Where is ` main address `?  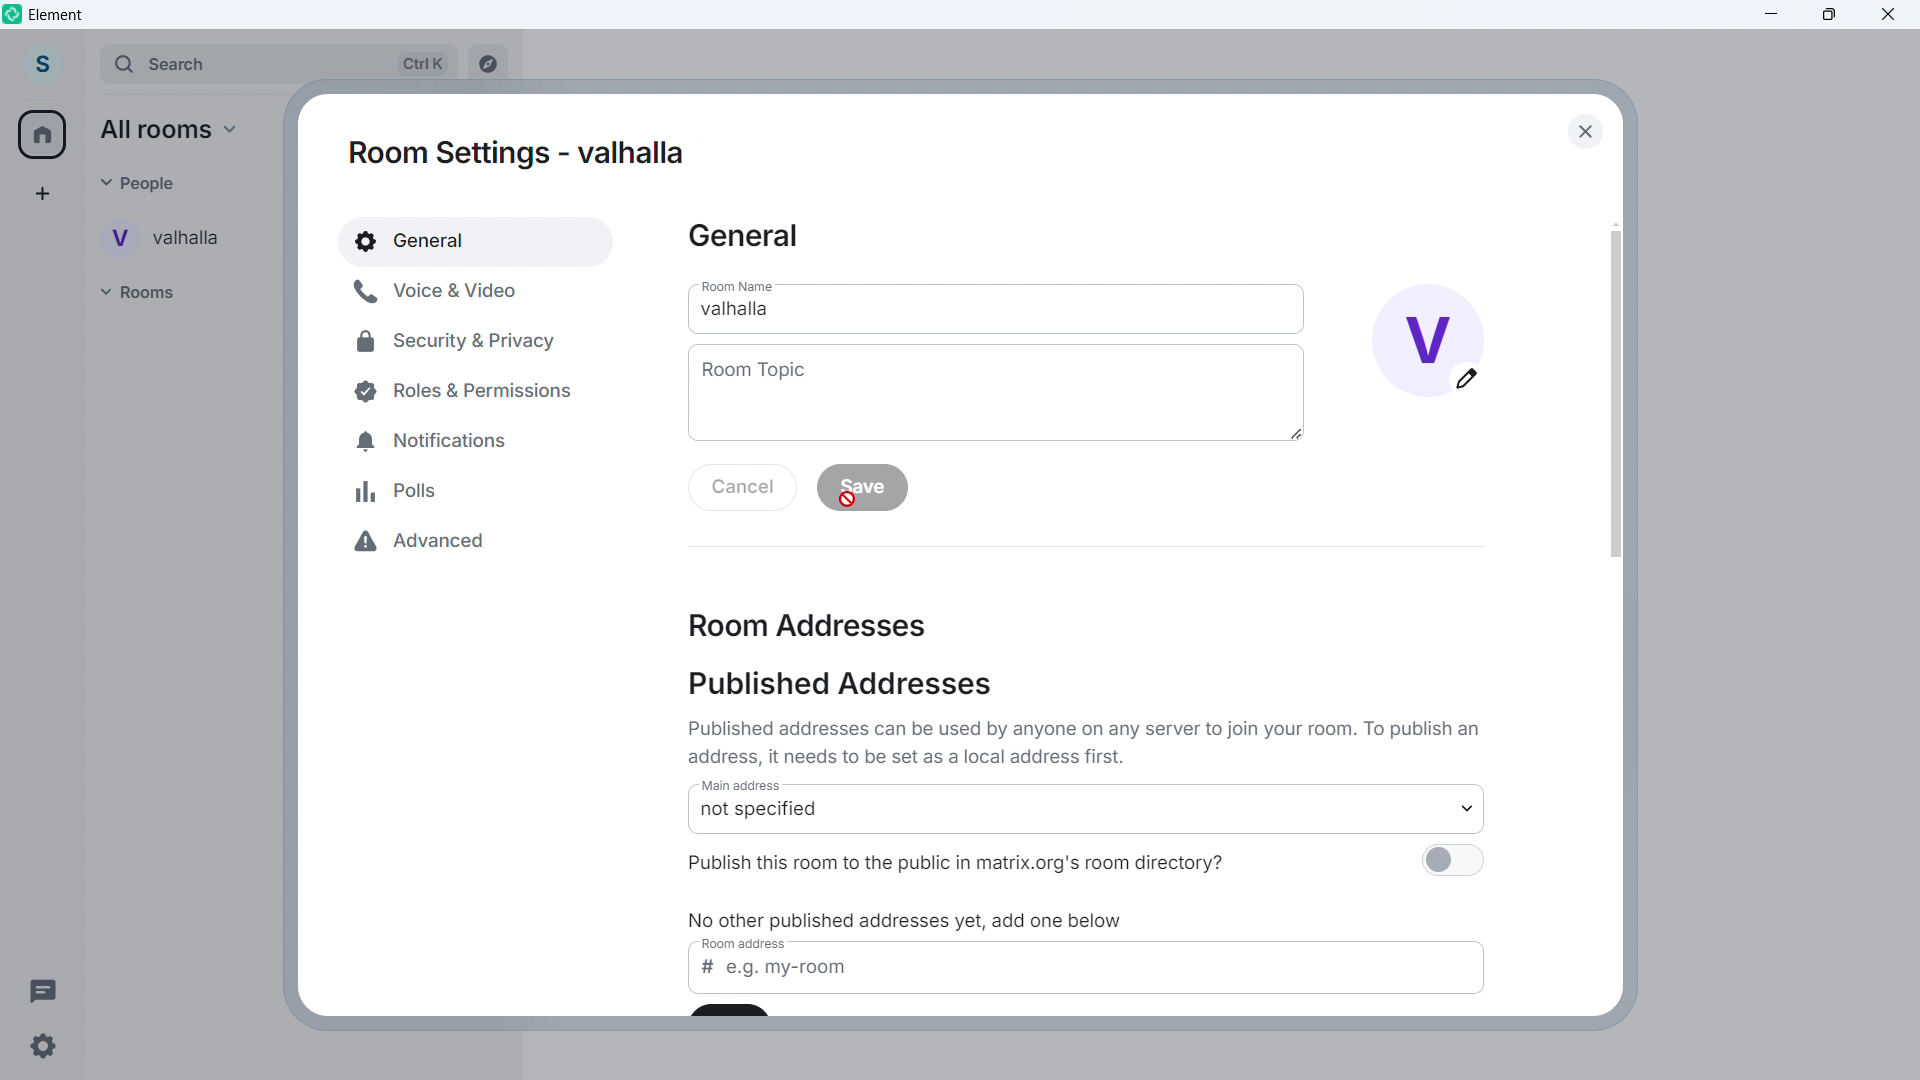
 main address  is located at coordinates (750, 788).